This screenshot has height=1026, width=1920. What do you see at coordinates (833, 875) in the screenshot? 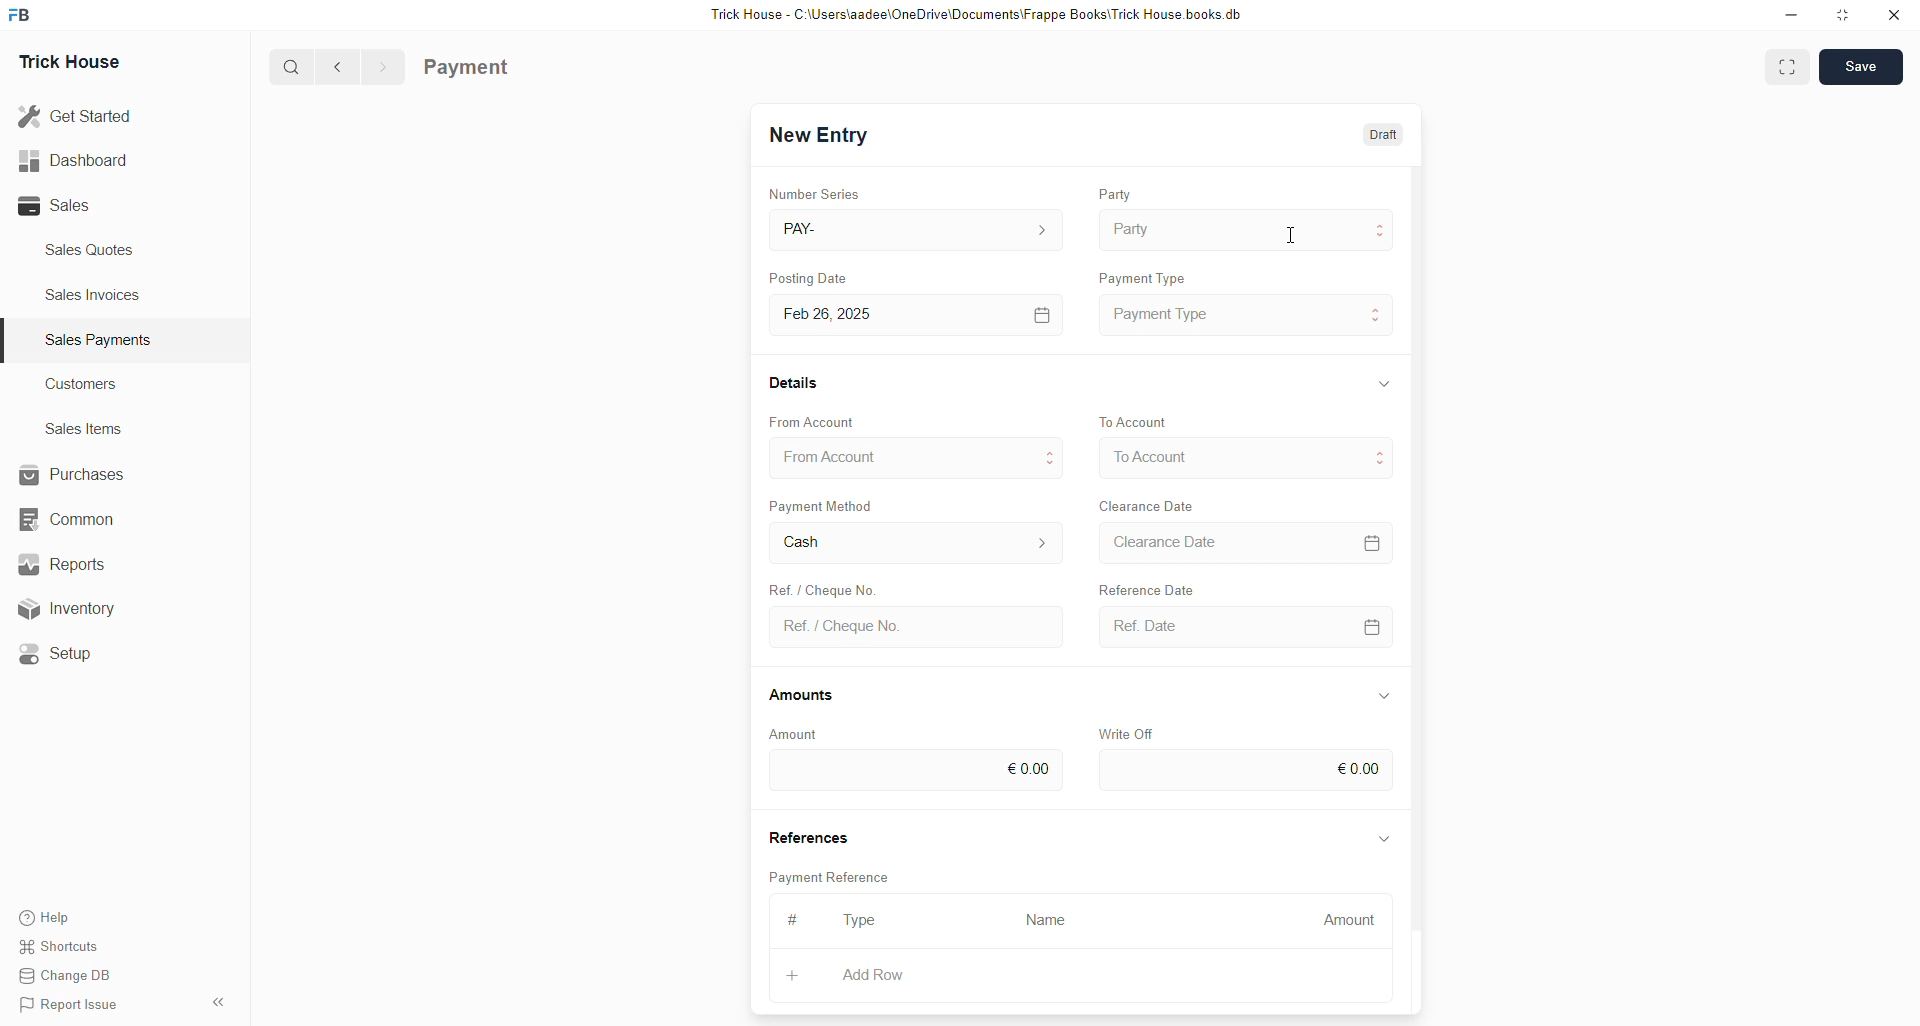
I see `Payment Reference` at bounding box center [833, 875].